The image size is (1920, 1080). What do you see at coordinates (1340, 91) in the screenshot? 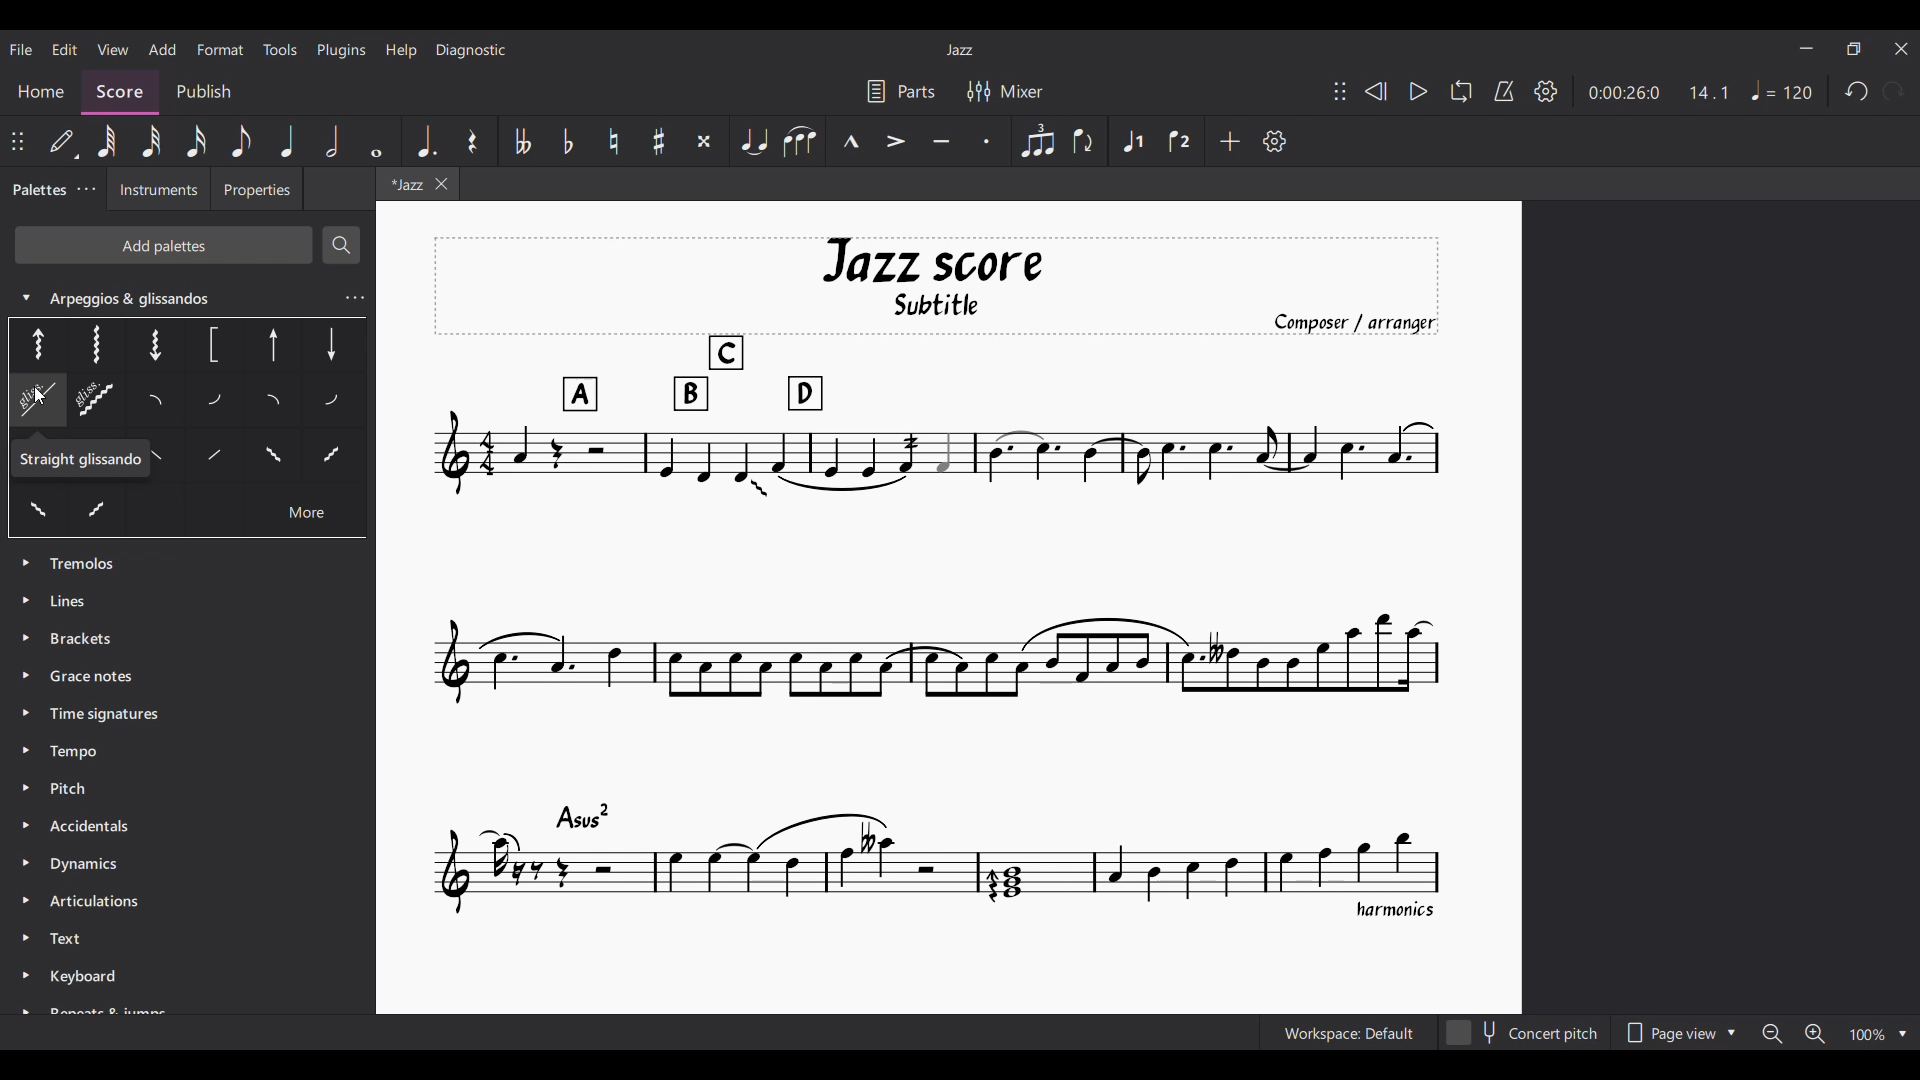
I see `Change position` at bounding box center [1340, 91].